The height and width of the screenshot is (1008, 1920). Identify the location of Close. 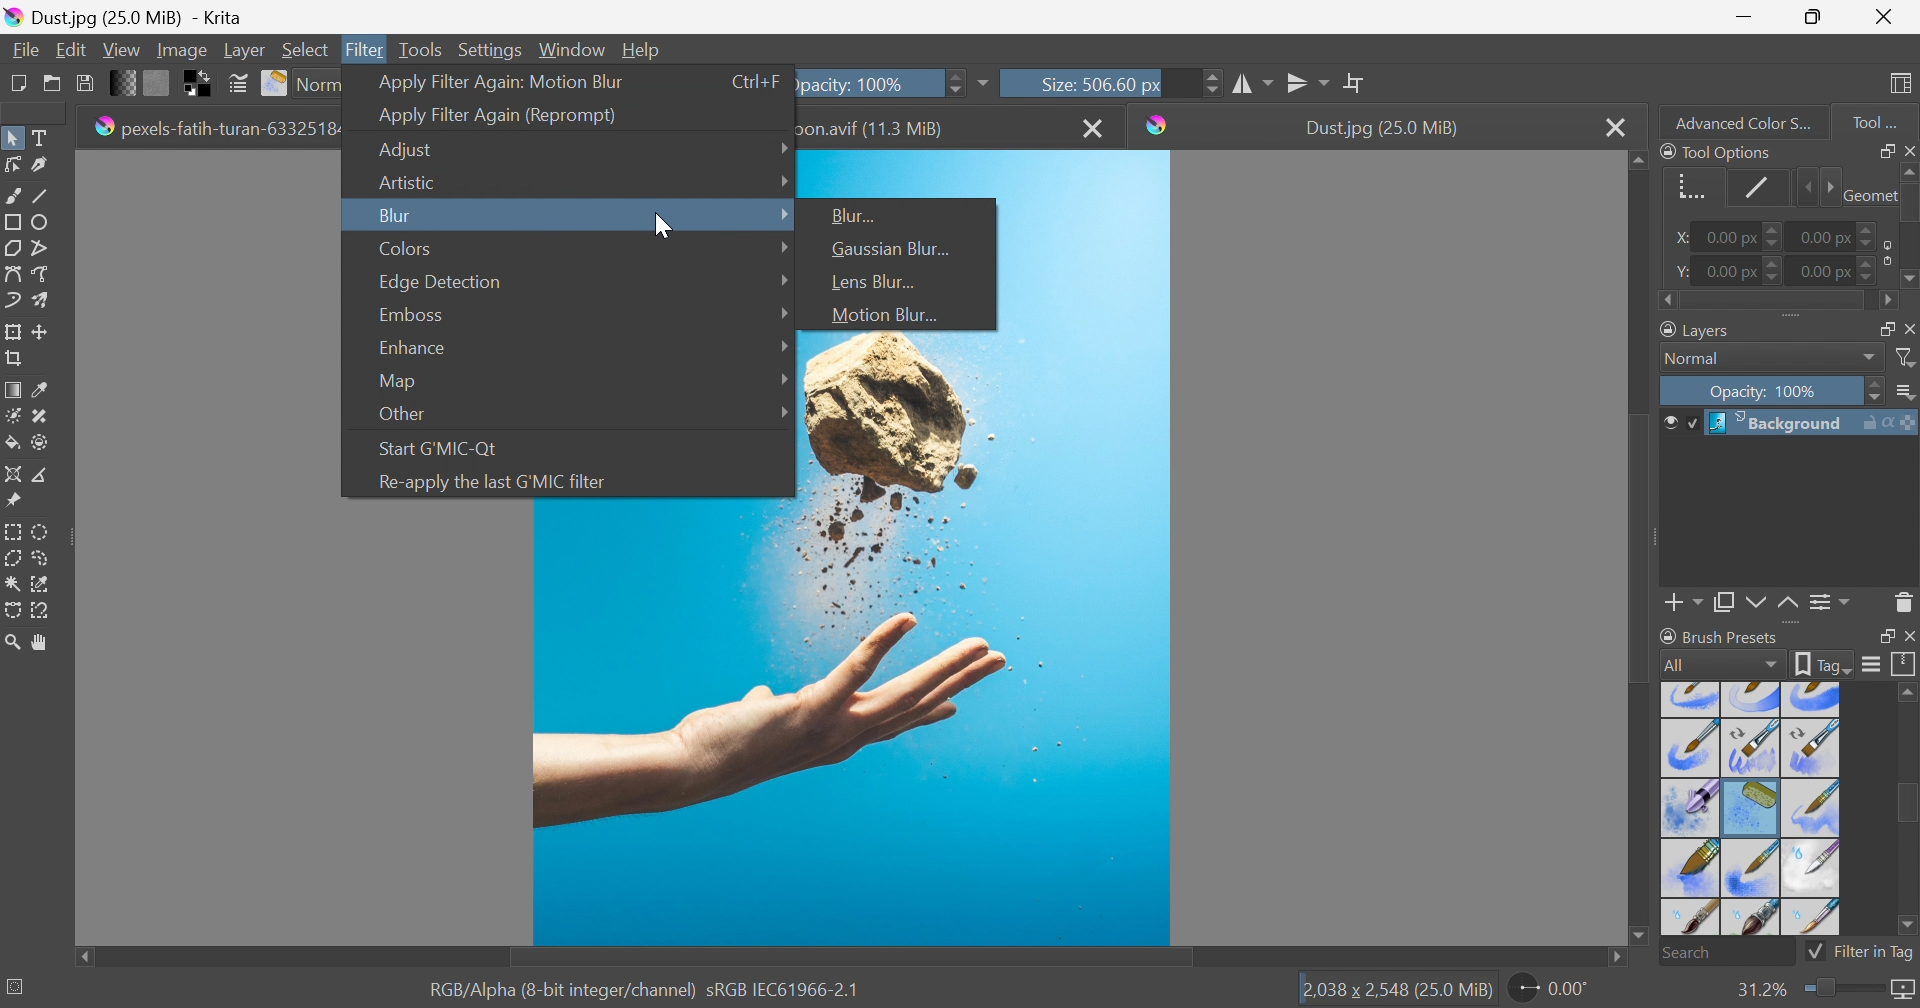
(1908, 149).